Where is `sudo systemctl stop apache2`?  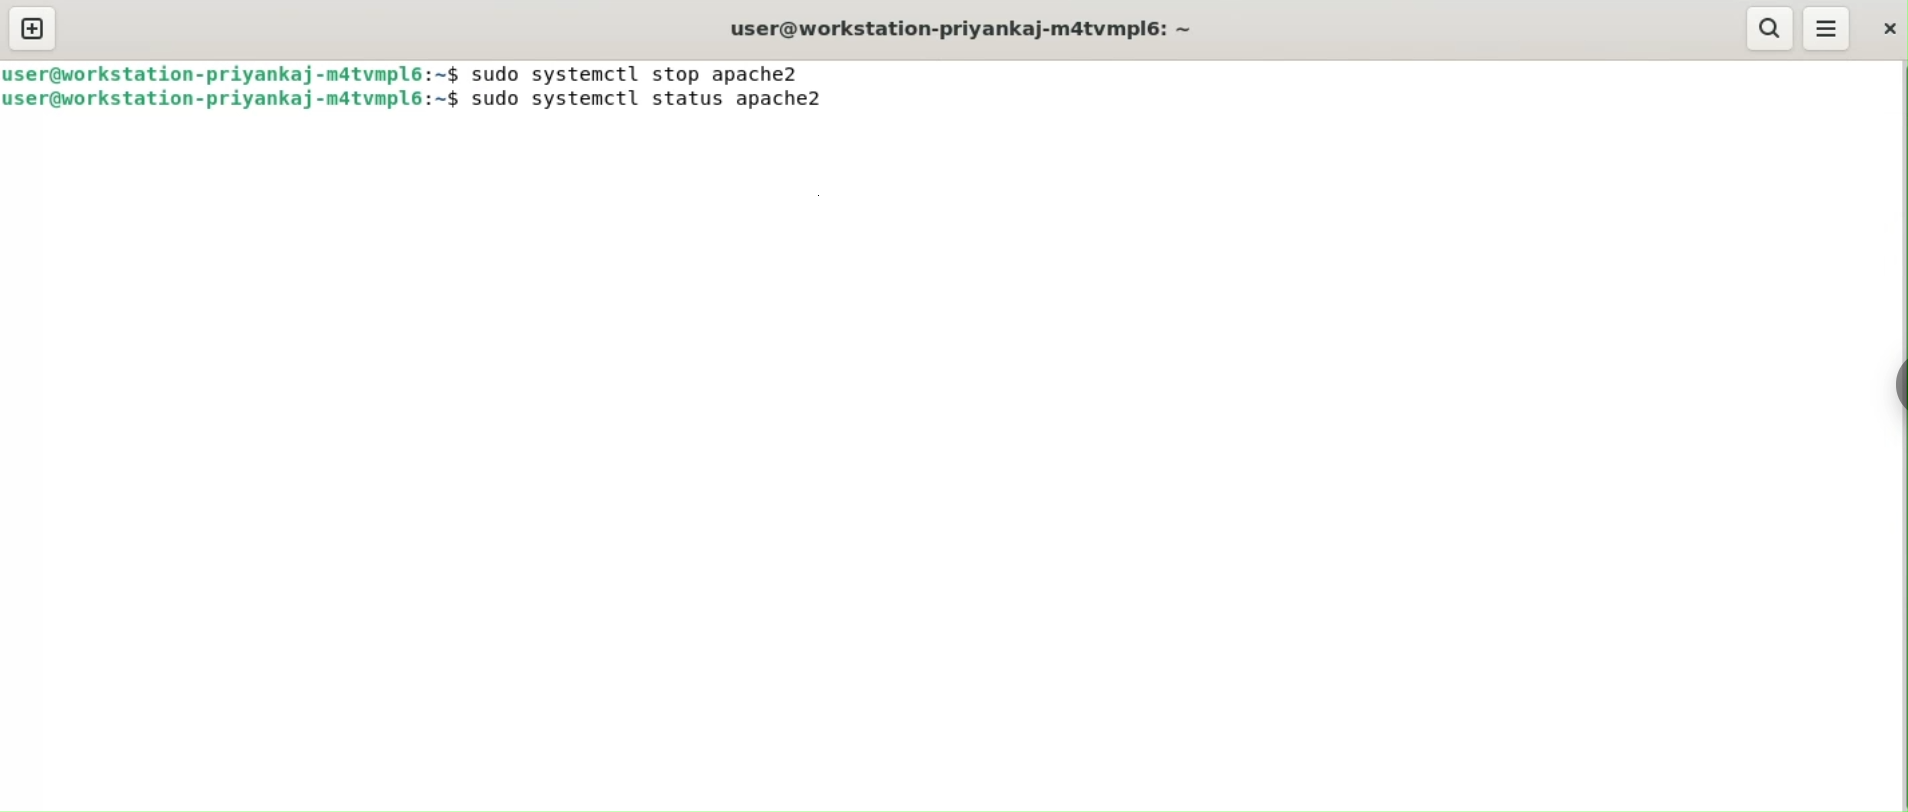 sudo systemctl stop apache2 is located at coordinates (645, 73).